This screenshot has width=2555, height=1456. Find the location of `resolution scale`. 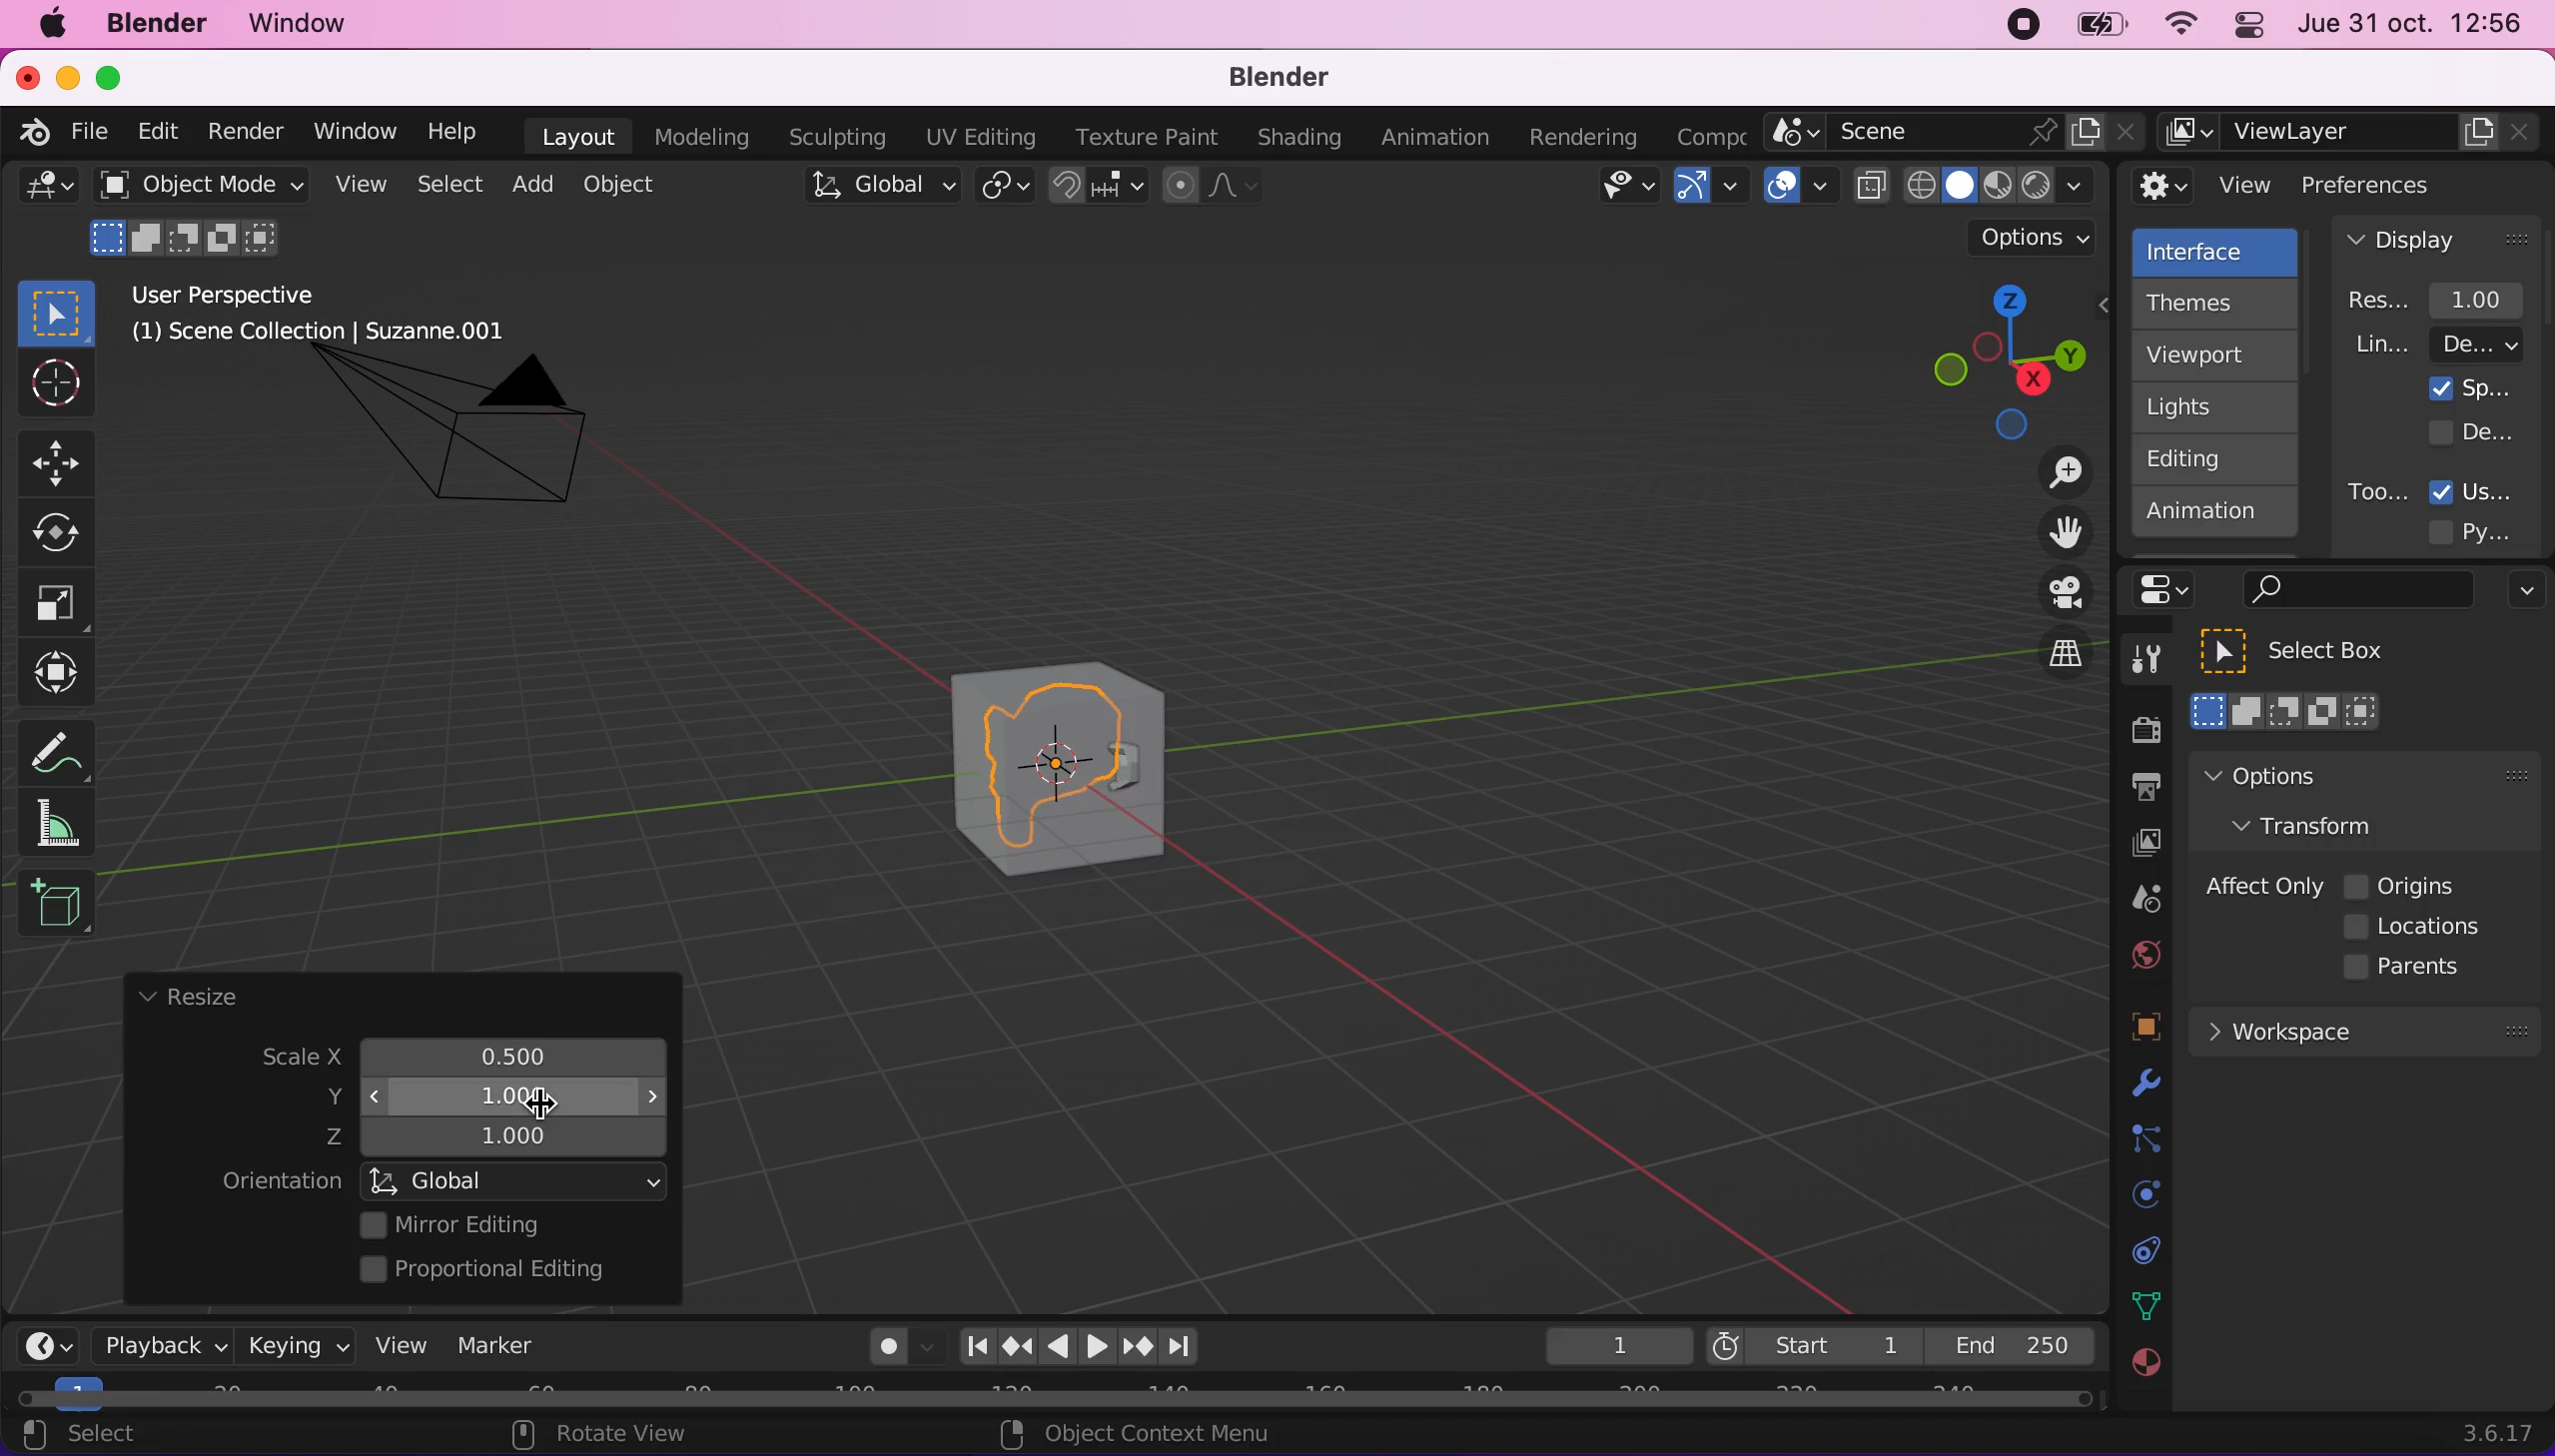

resolution scale is located at coordinates (2446, 299).